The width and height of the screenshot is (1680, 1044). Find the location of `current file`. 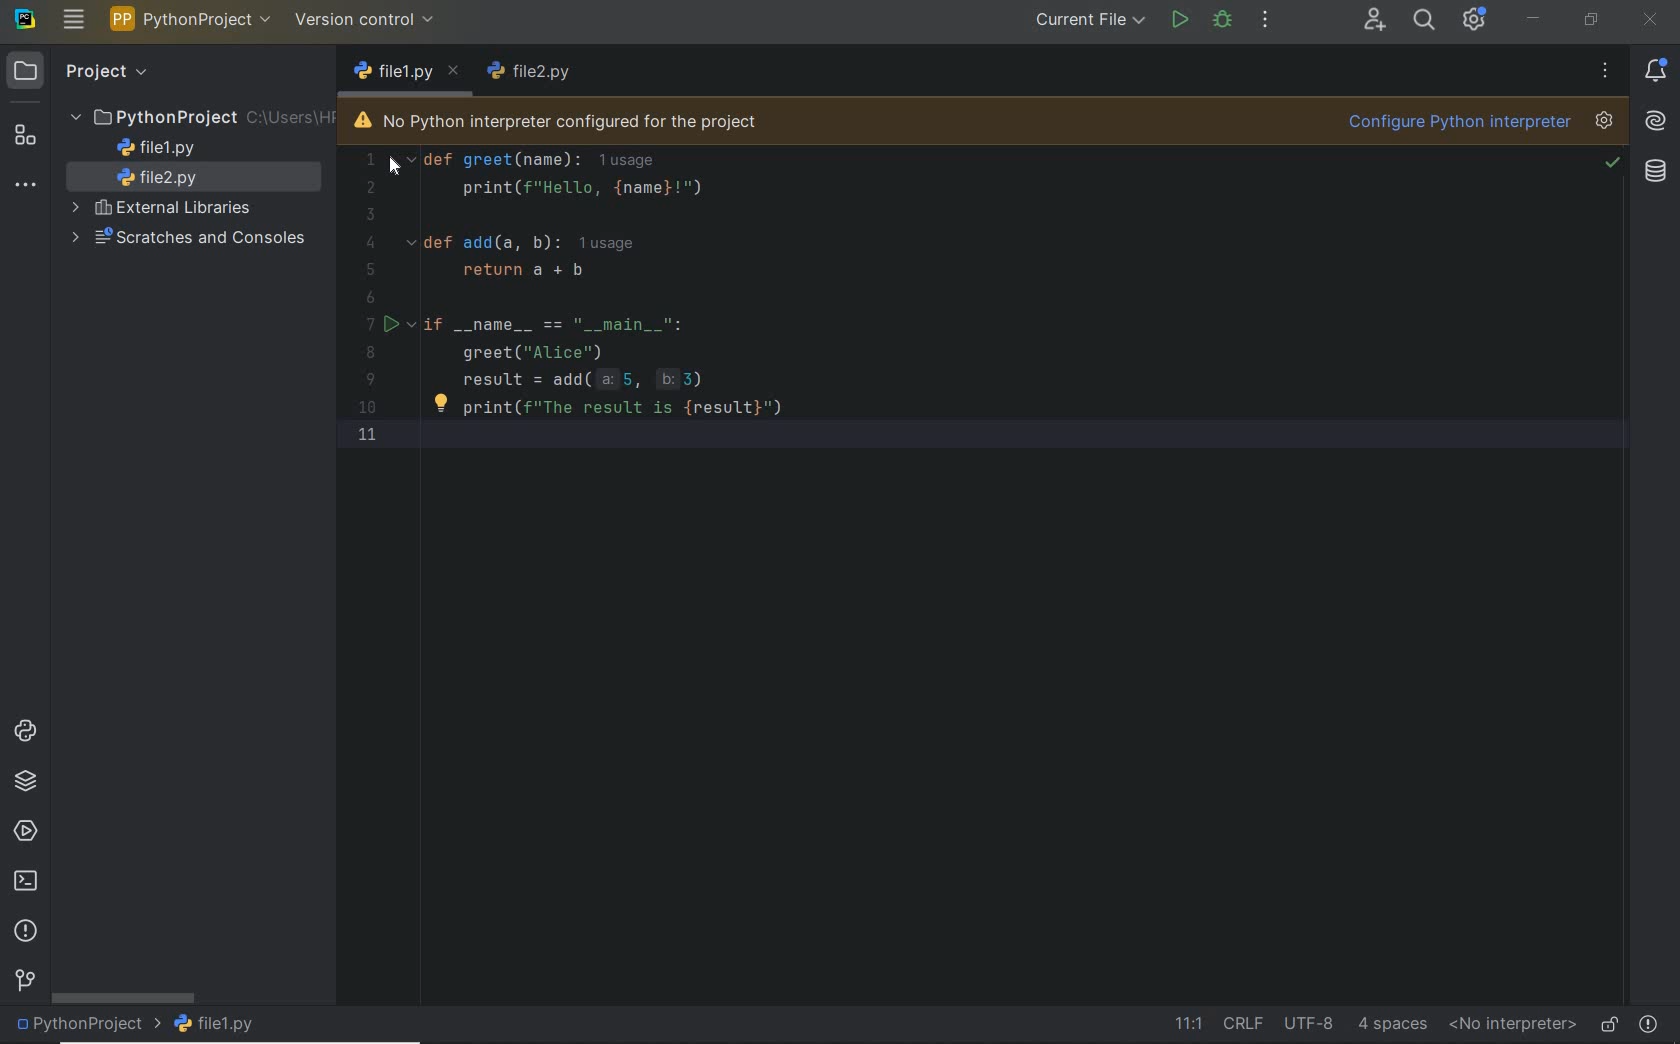

current file is located at coordinates (1090, 19).